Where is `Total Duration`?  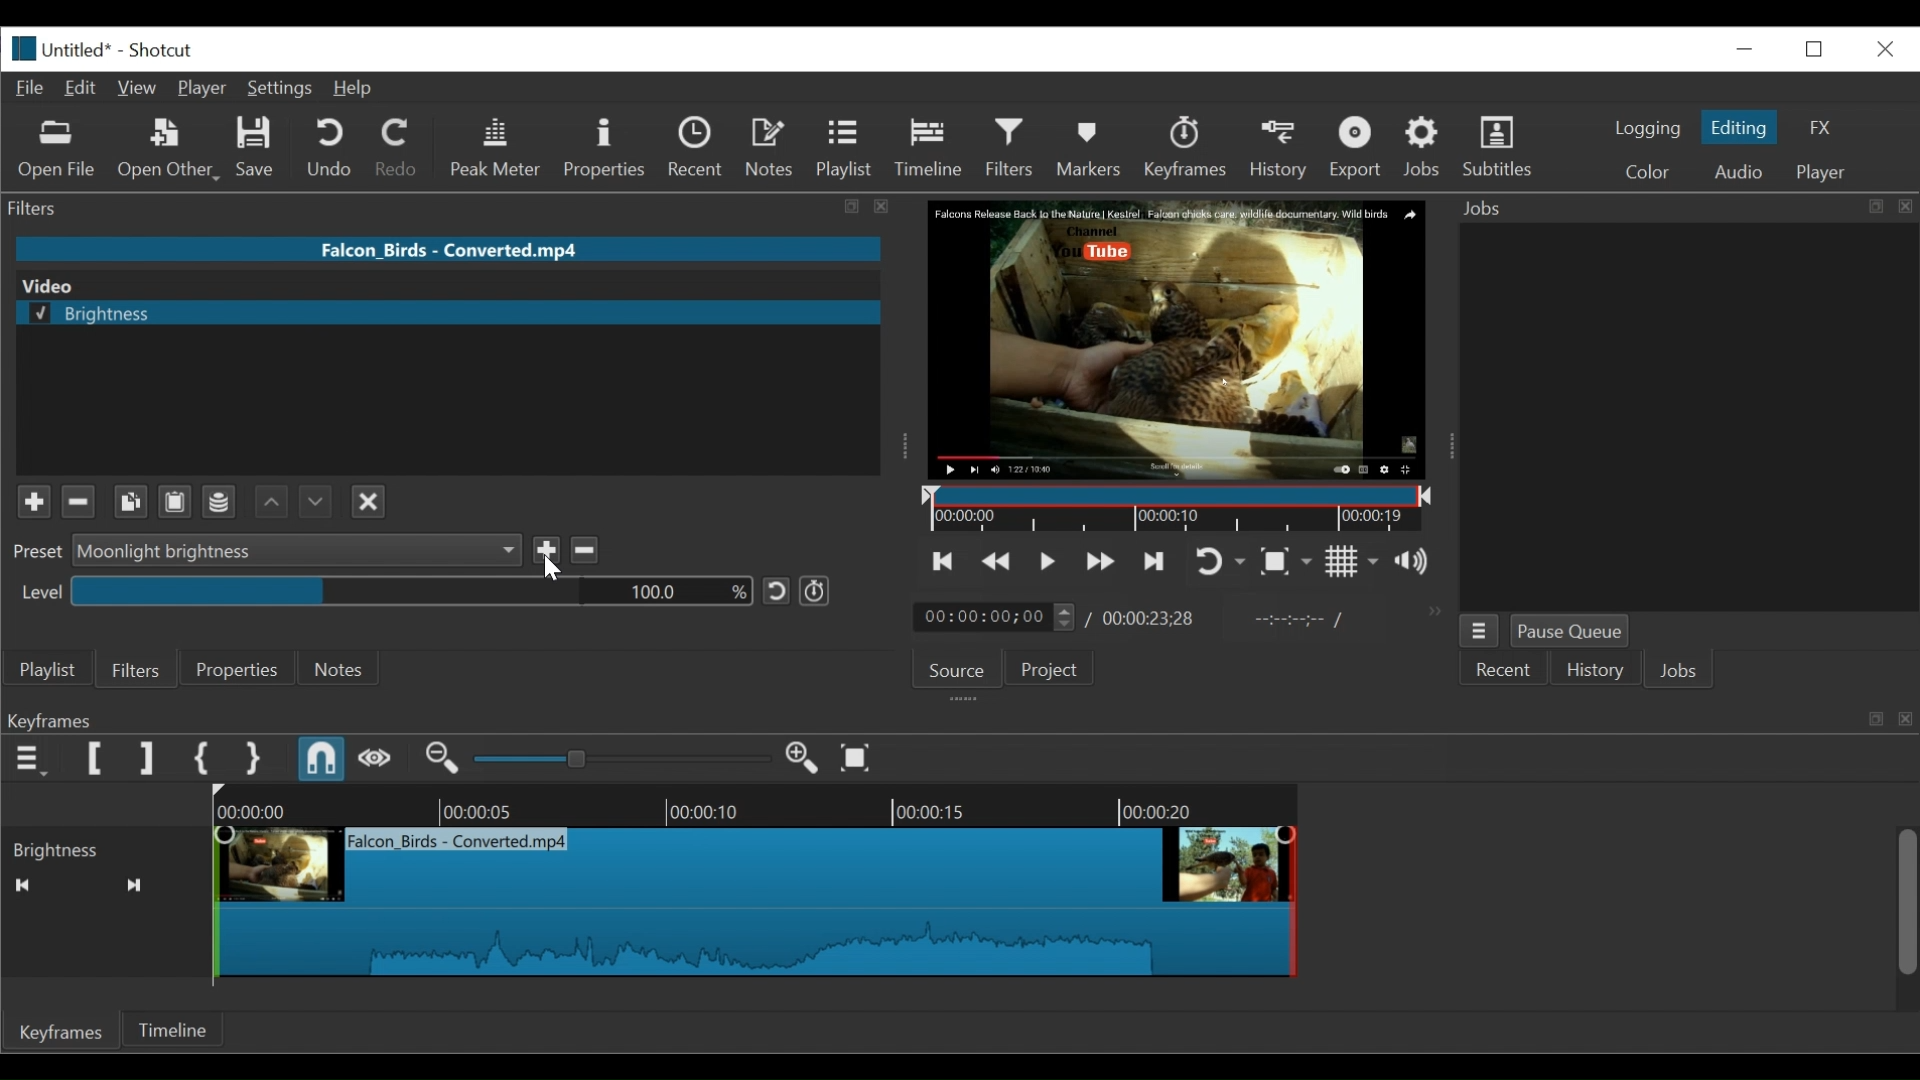
Total Duration is located at coordinates (1149, 619).